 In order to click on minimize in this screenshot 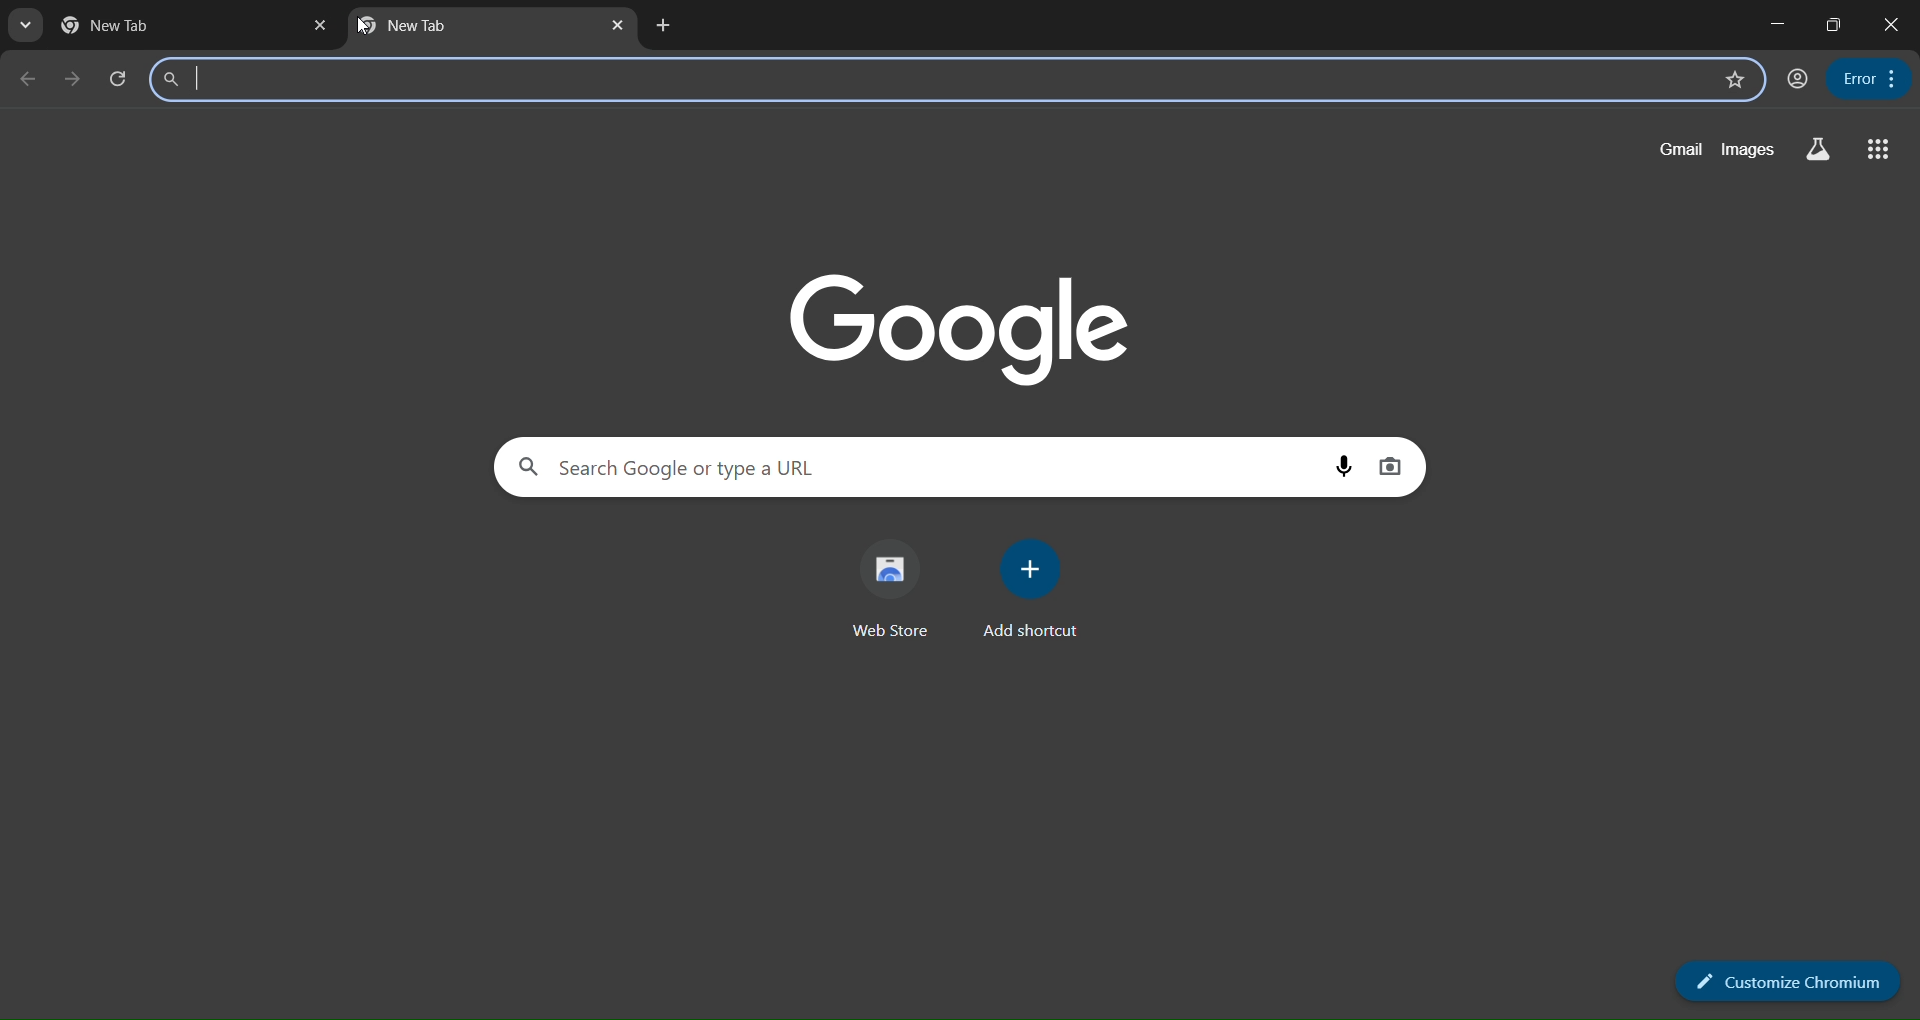, I will do `click(1770, 24)`.